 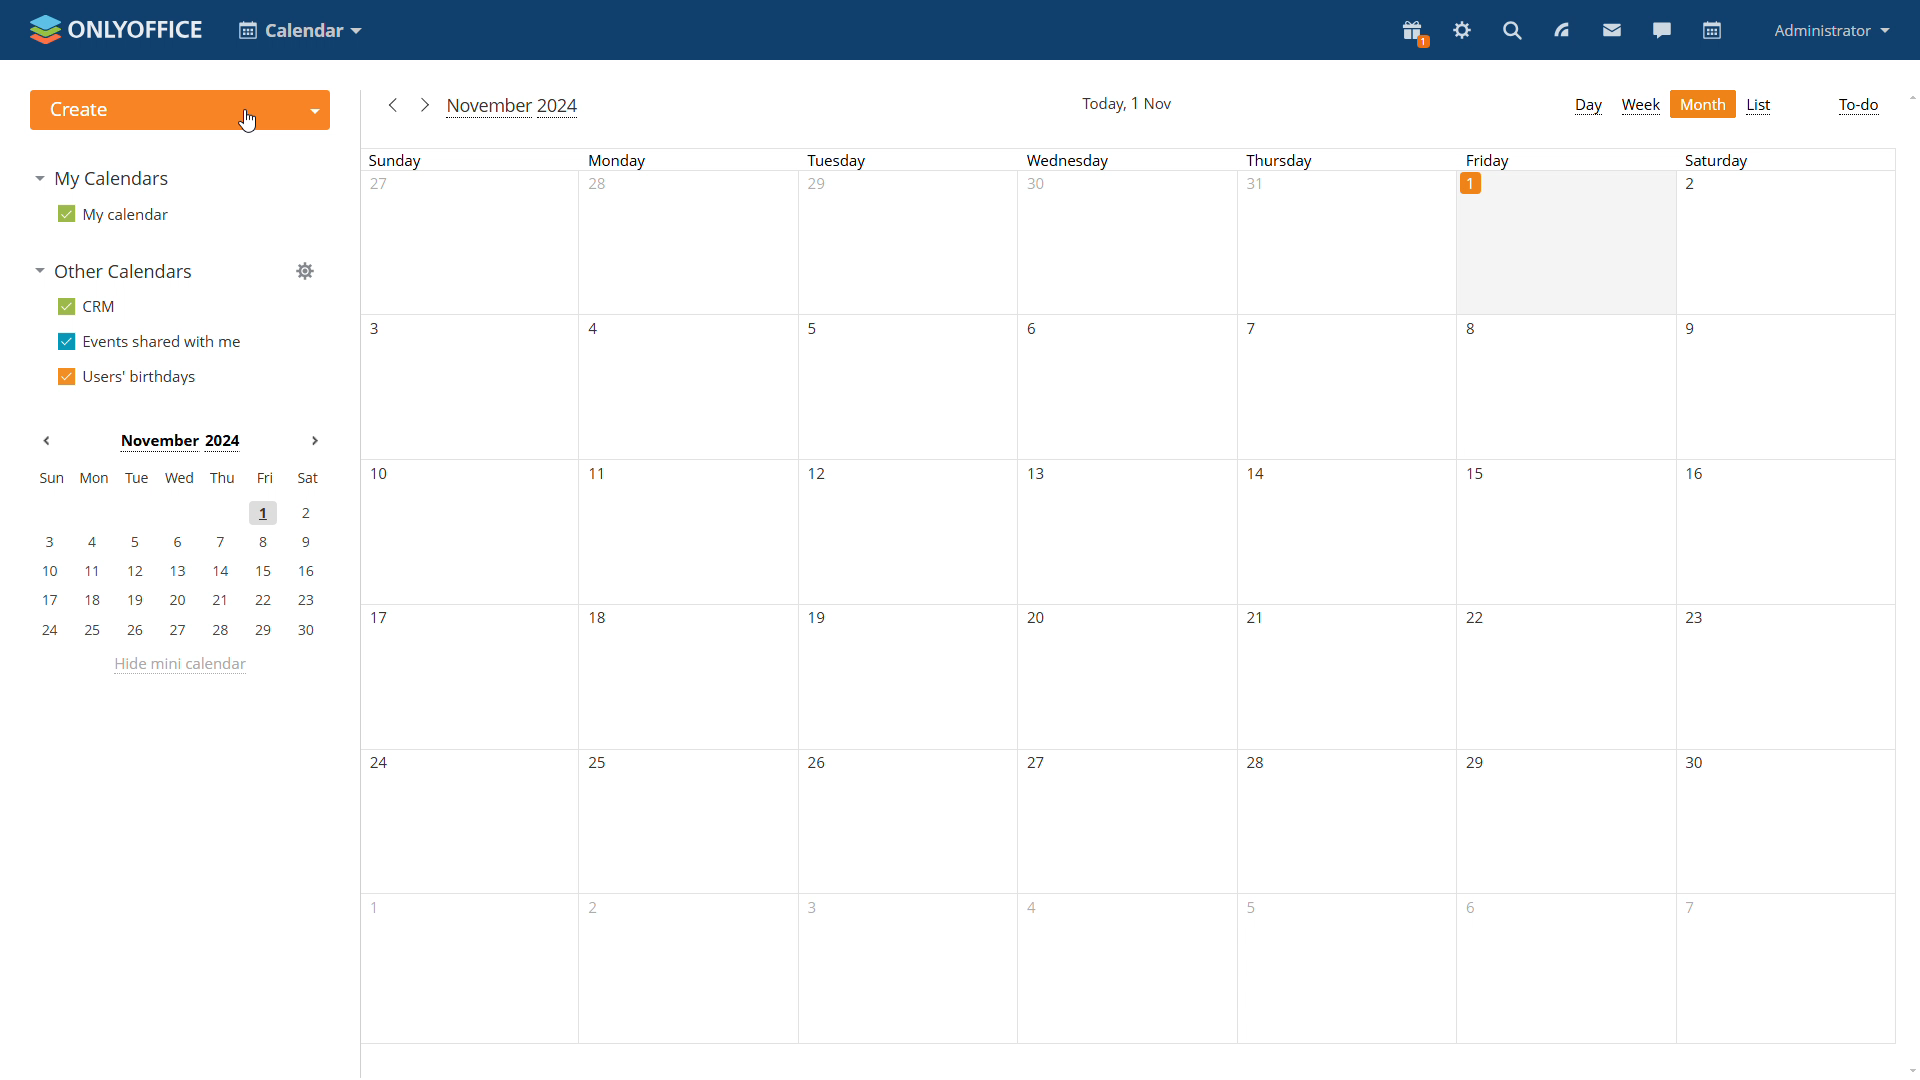 I want to click on Current date: Friday, so click(x=1566, y=242).